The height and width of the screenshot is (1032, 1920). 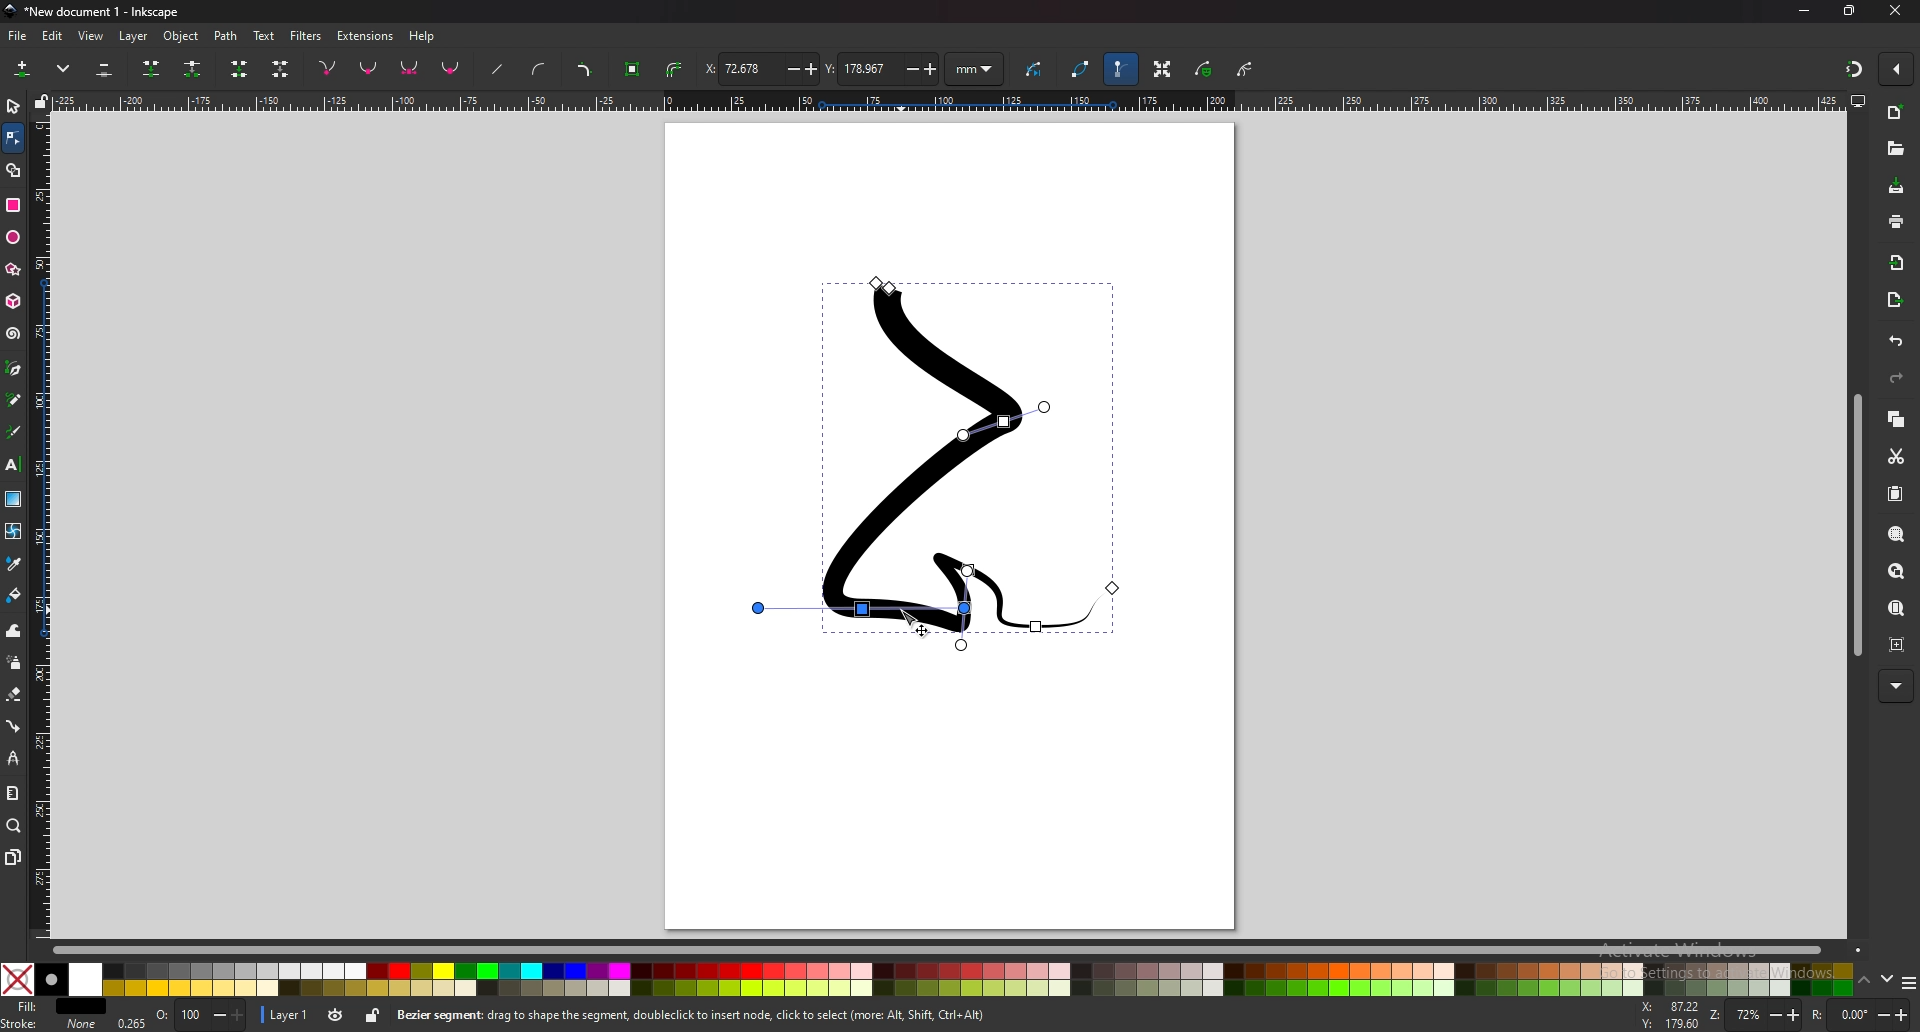 What do you see at coordinates (1854, 69) in the screenshot?
I see `snapper` at bounding box center [1854, 69].